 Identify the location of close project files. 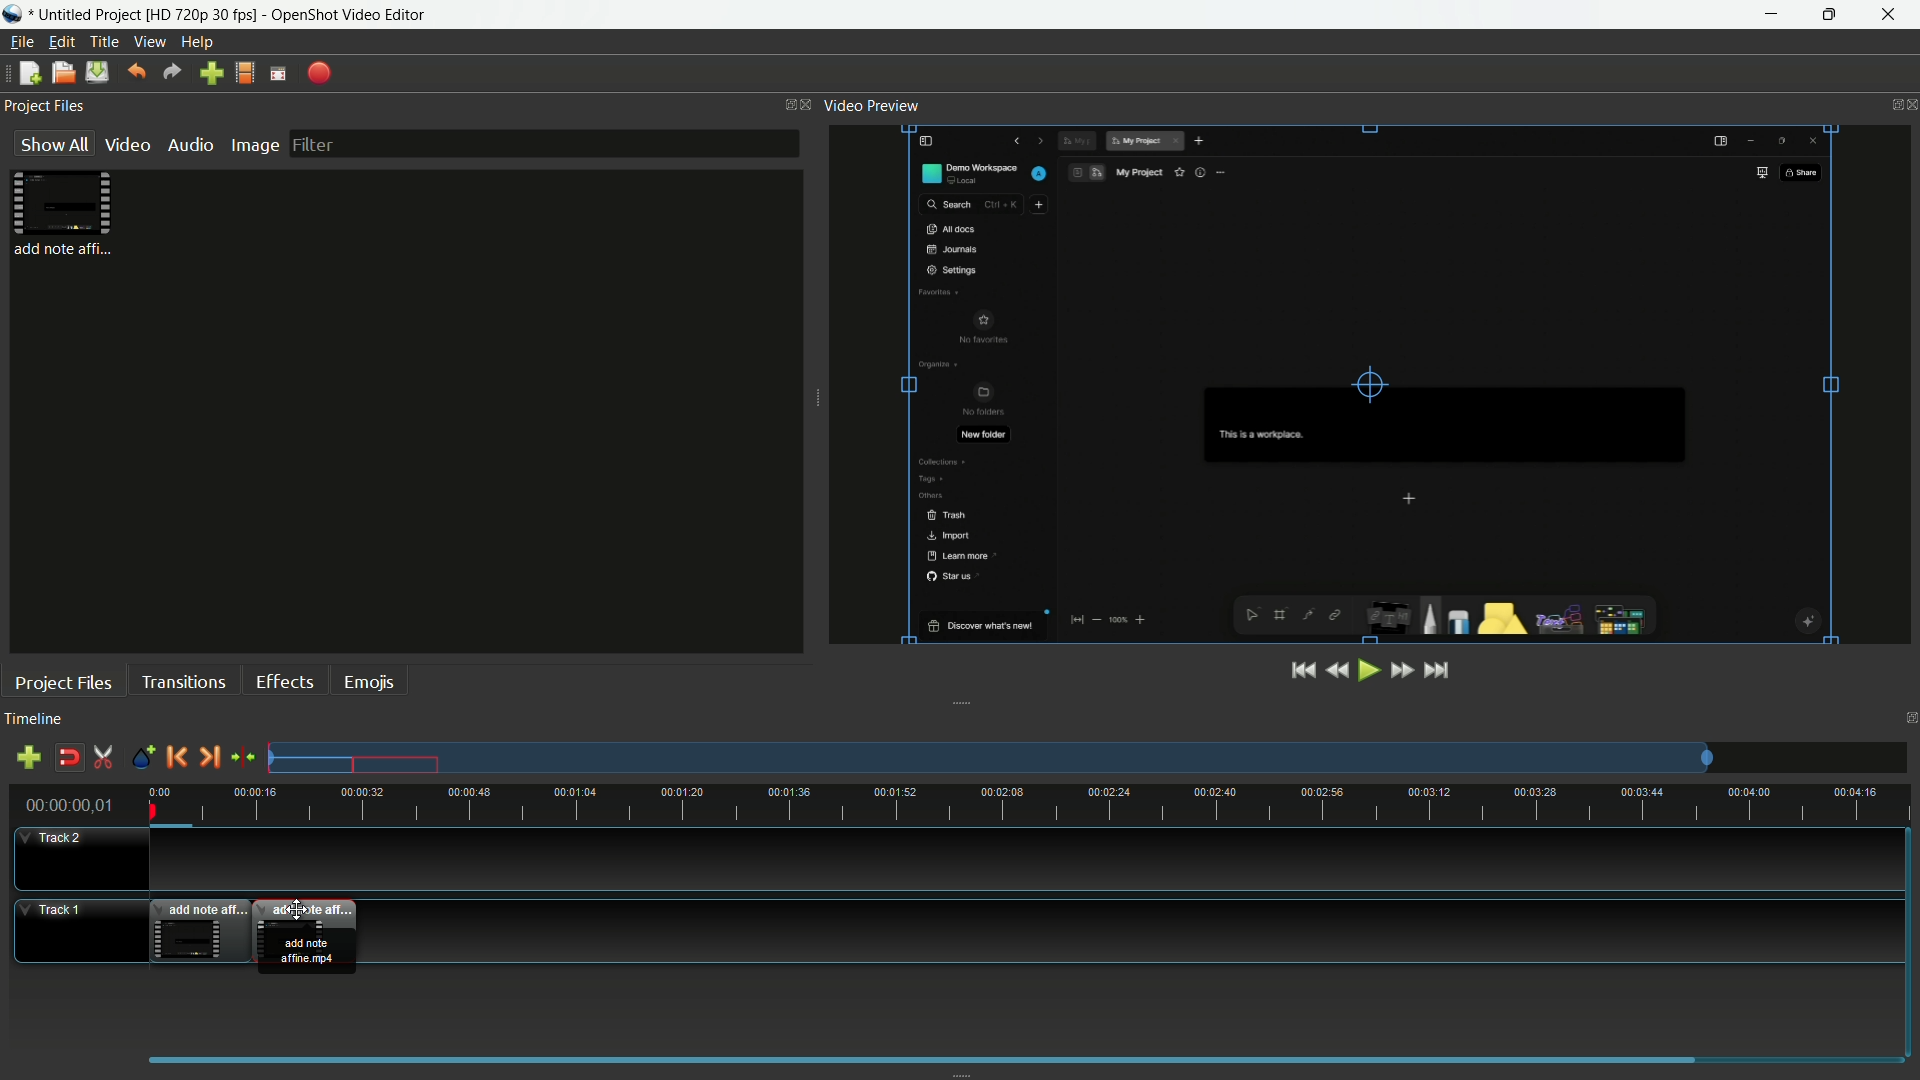
(809, 104).